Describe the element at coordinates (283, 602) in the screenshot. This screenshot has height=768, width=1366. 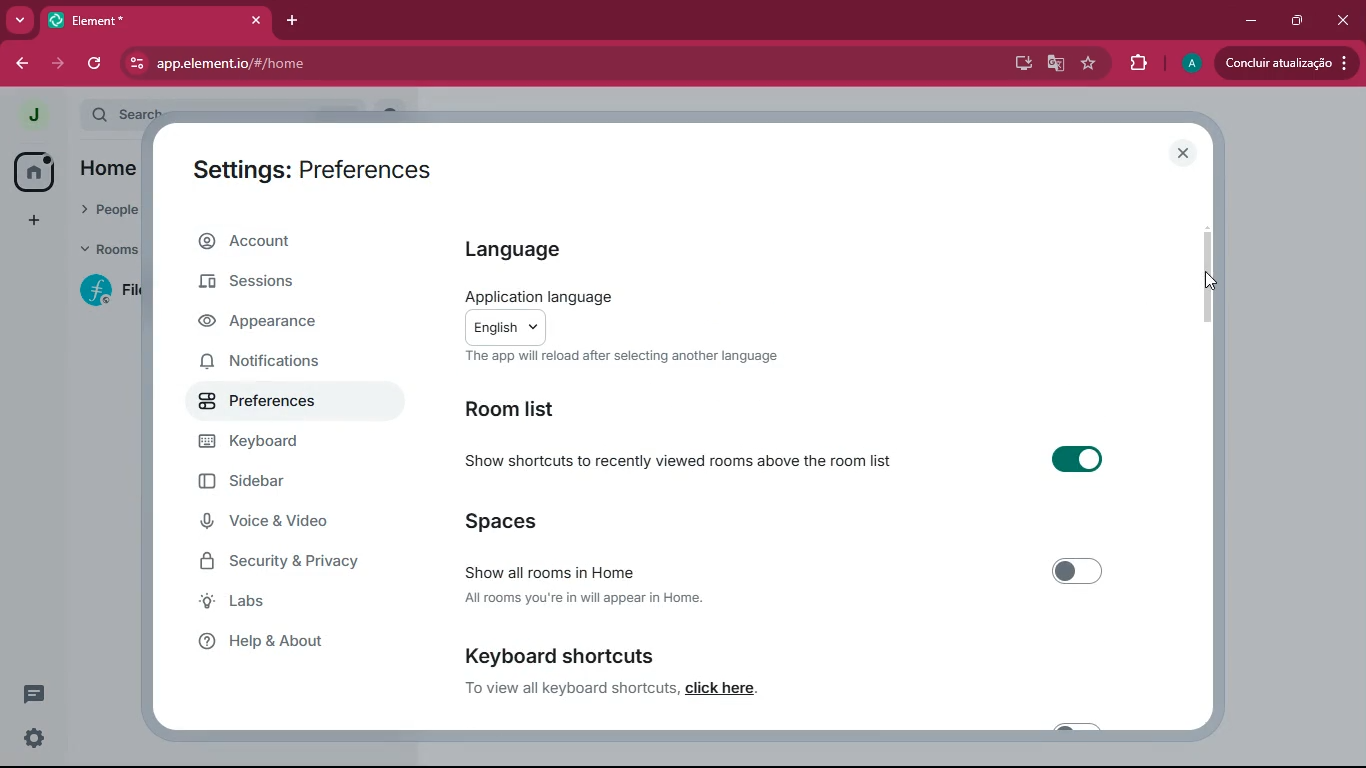
I see `labs` at that location.